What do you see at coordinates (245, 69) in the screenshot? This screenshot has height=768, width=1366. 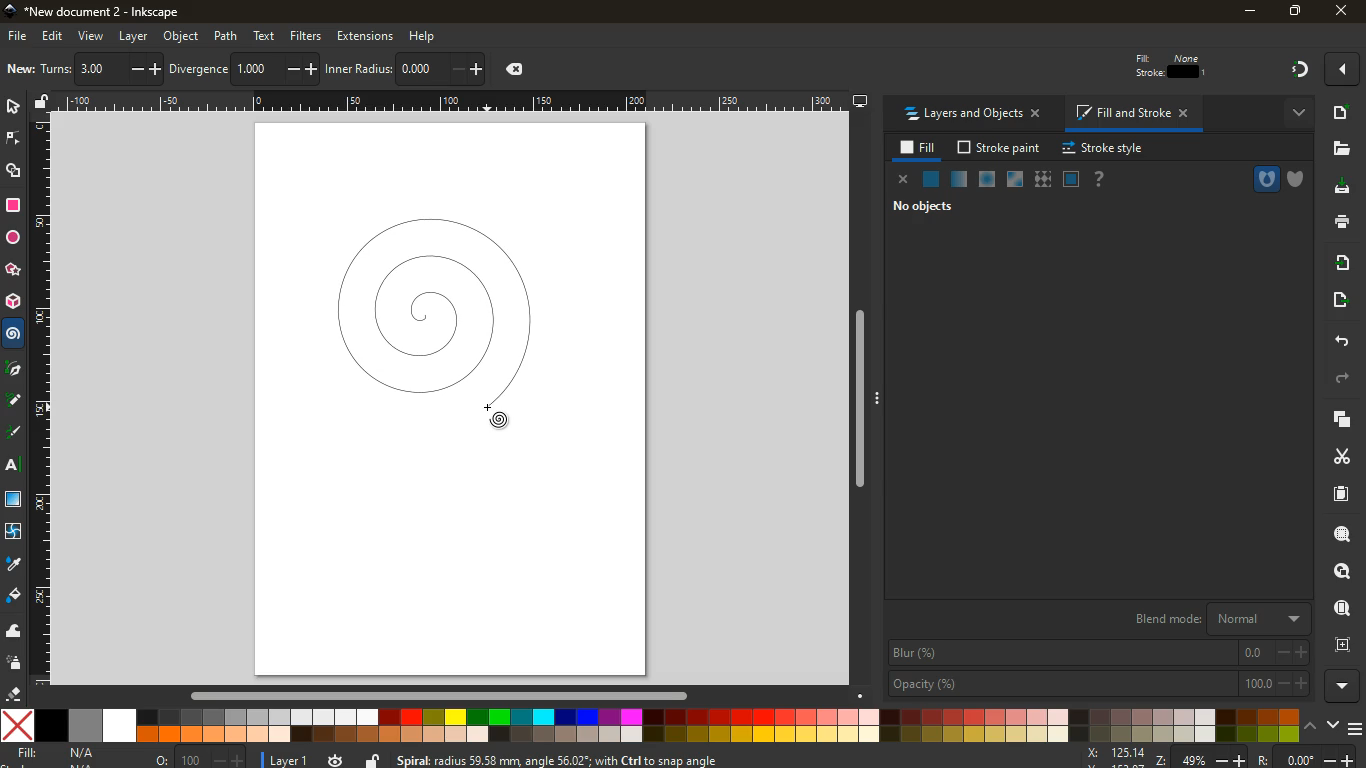 I see `tilt` at bounding box center [245, 69].